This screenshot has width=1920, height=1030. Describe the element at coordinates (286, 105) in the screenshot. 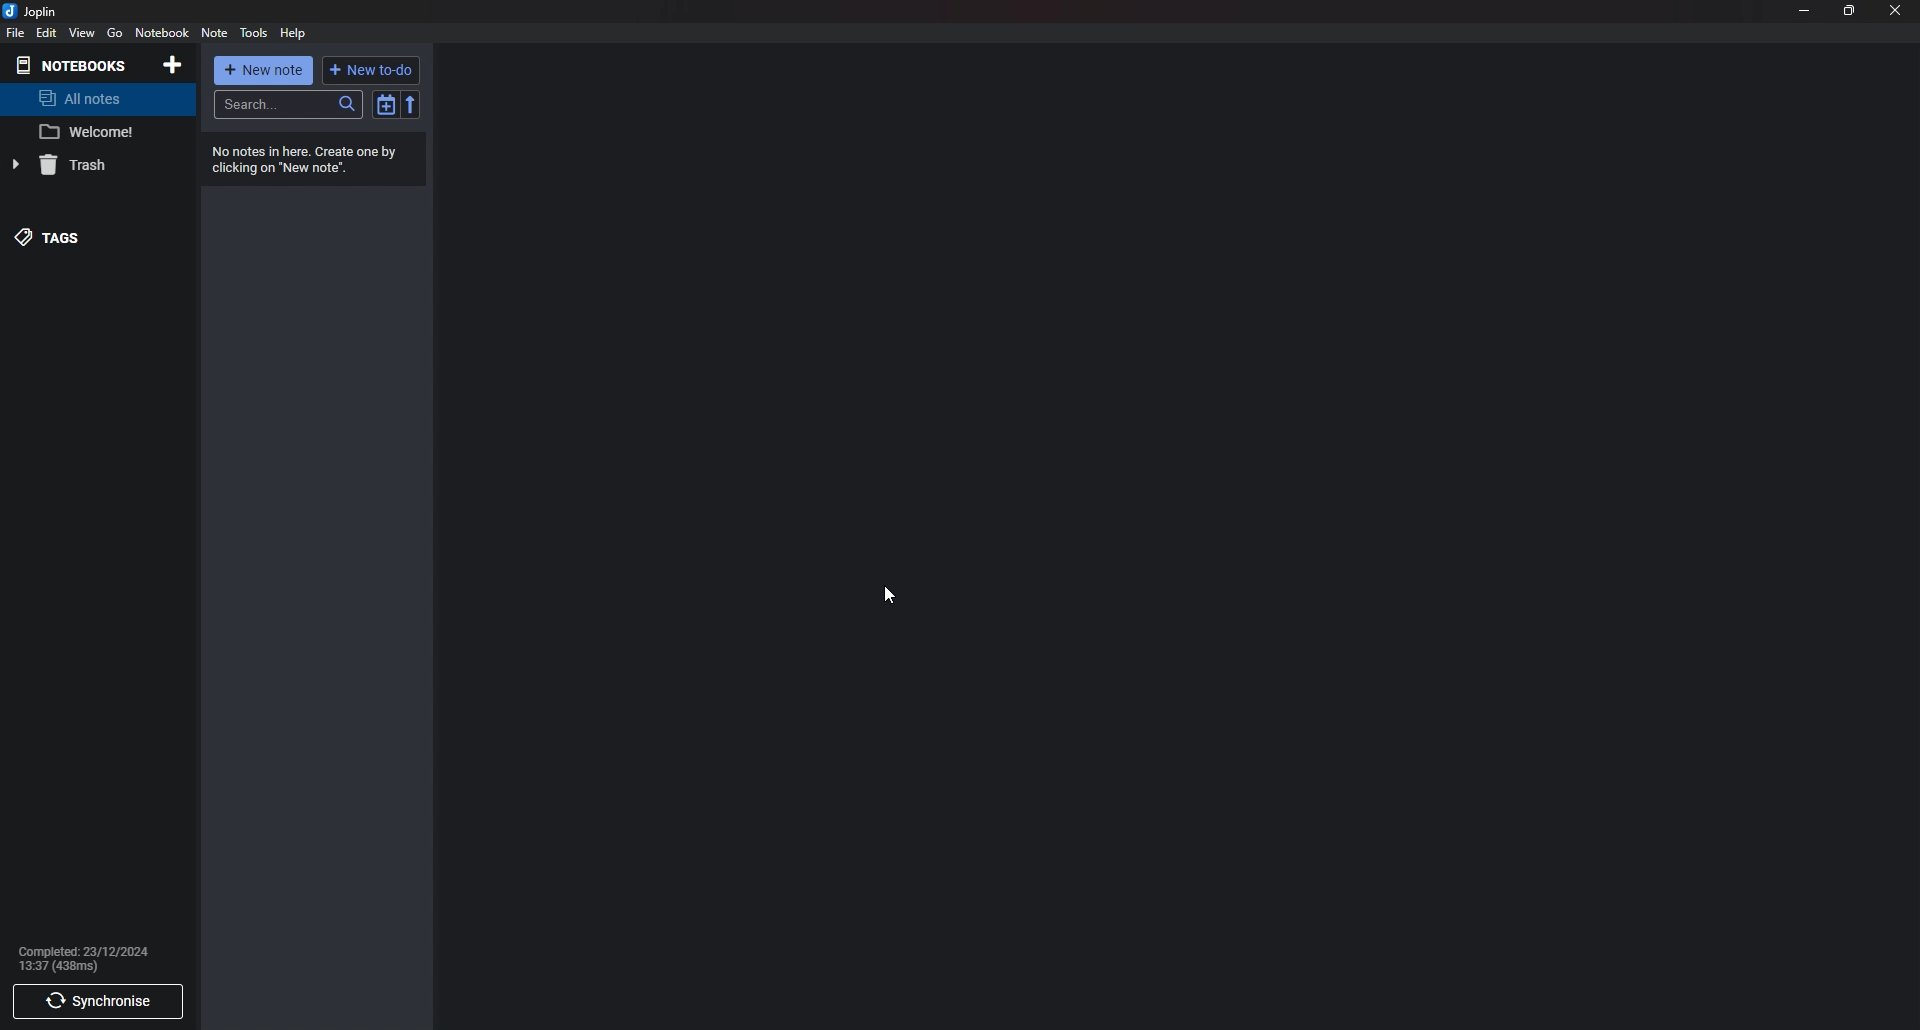

I see `Search` at that location.